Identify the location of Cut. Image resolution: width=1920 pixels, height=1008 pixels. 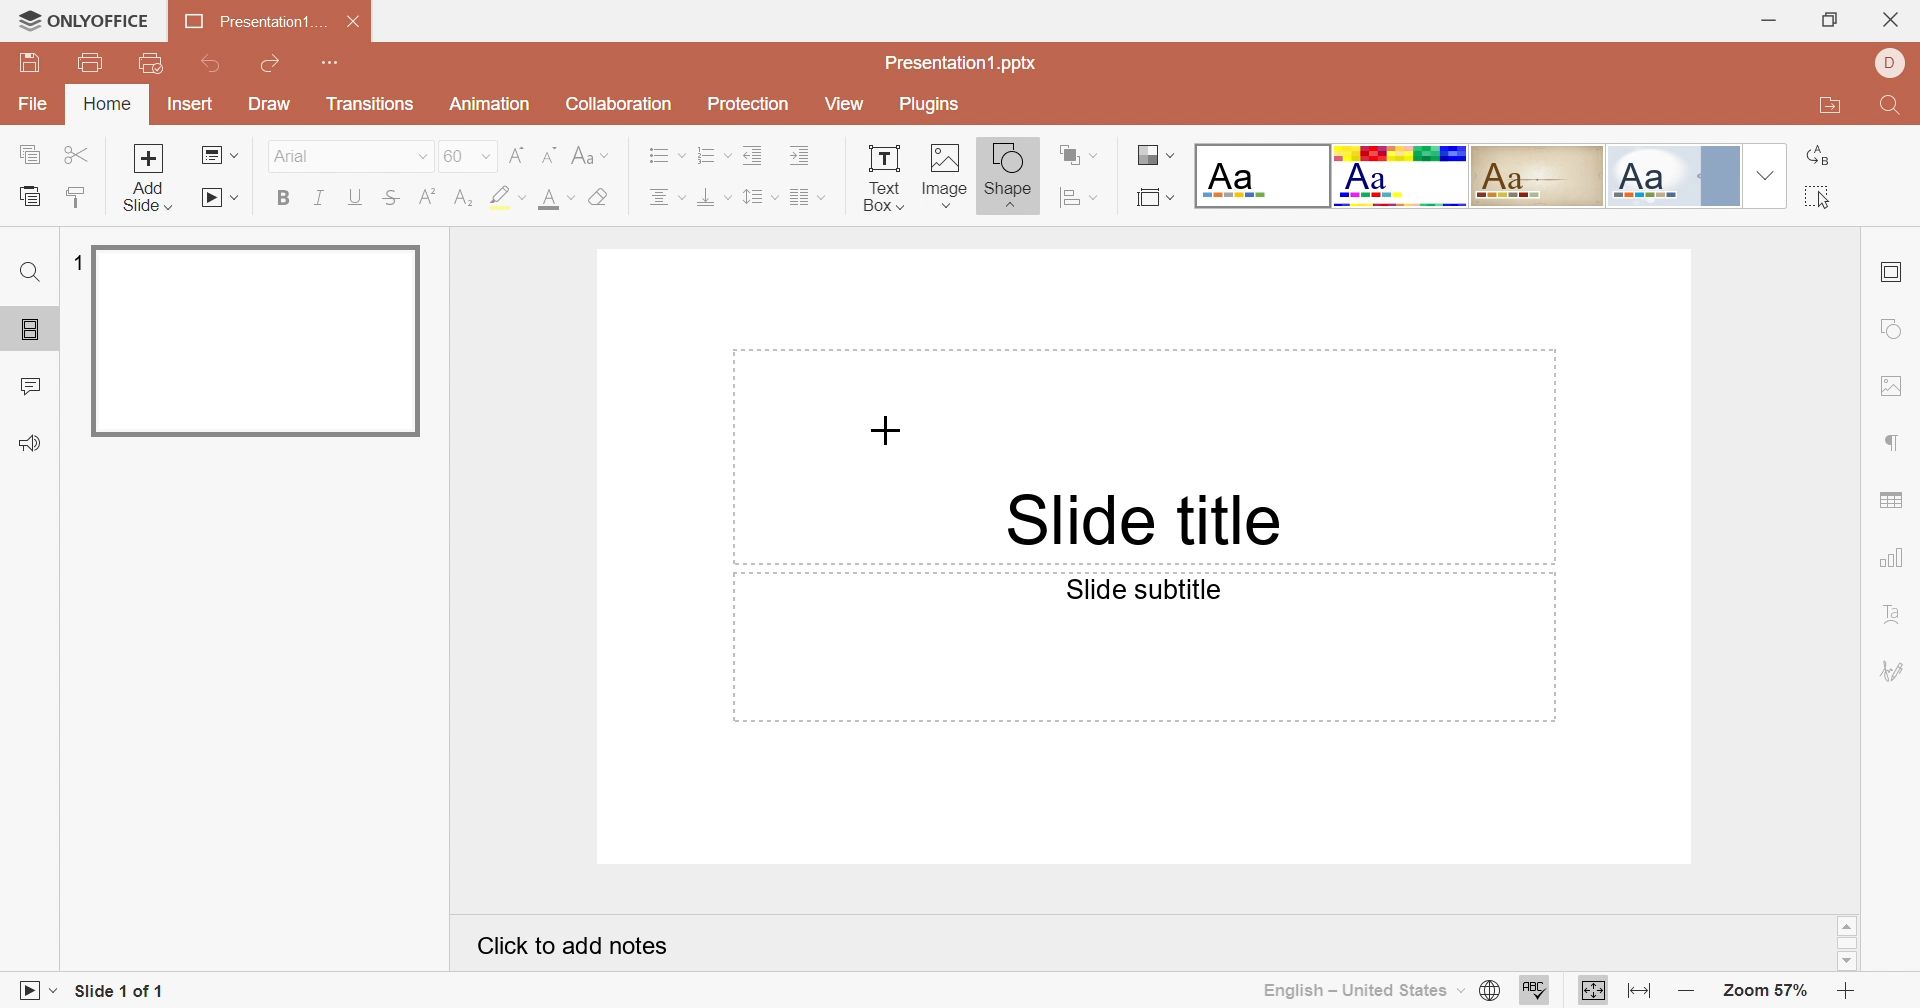
(77, 156).